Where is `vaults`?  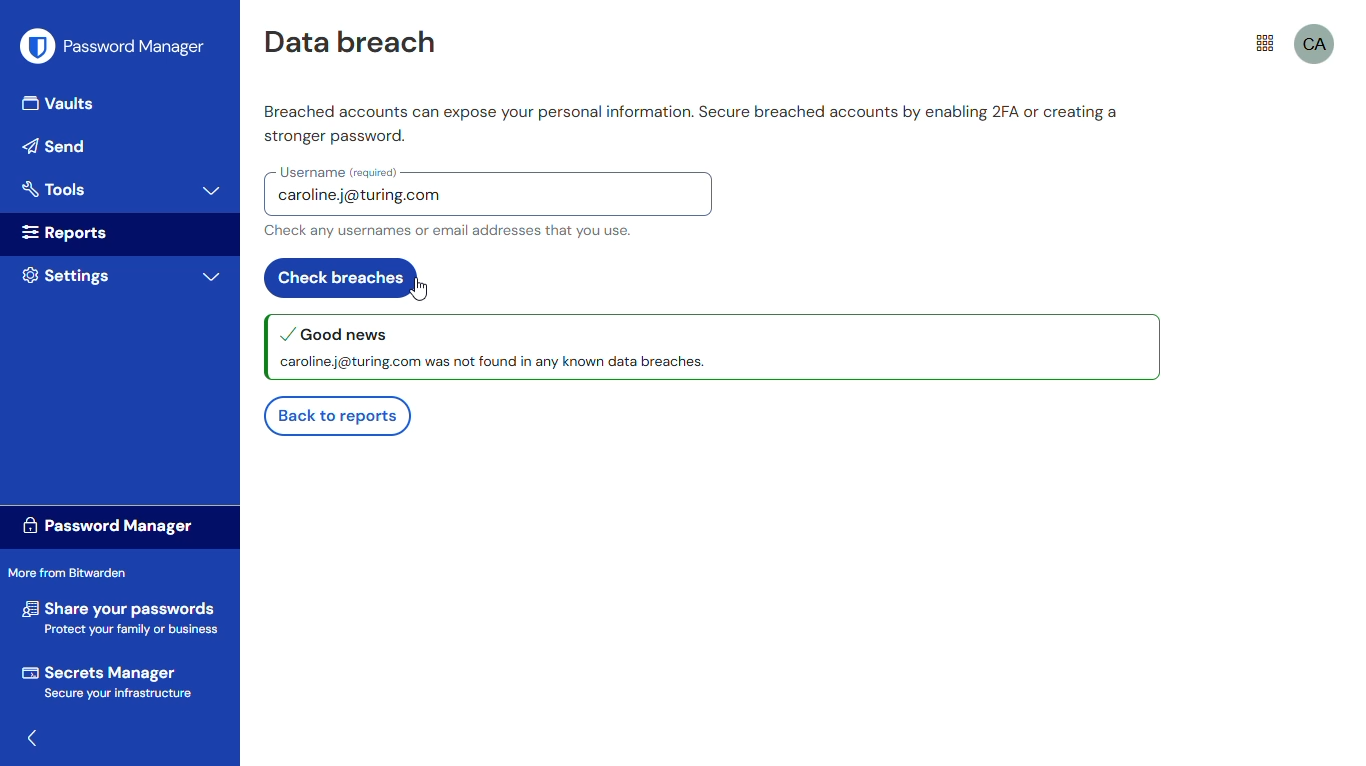 vaults is located at coordinates (61, 102).